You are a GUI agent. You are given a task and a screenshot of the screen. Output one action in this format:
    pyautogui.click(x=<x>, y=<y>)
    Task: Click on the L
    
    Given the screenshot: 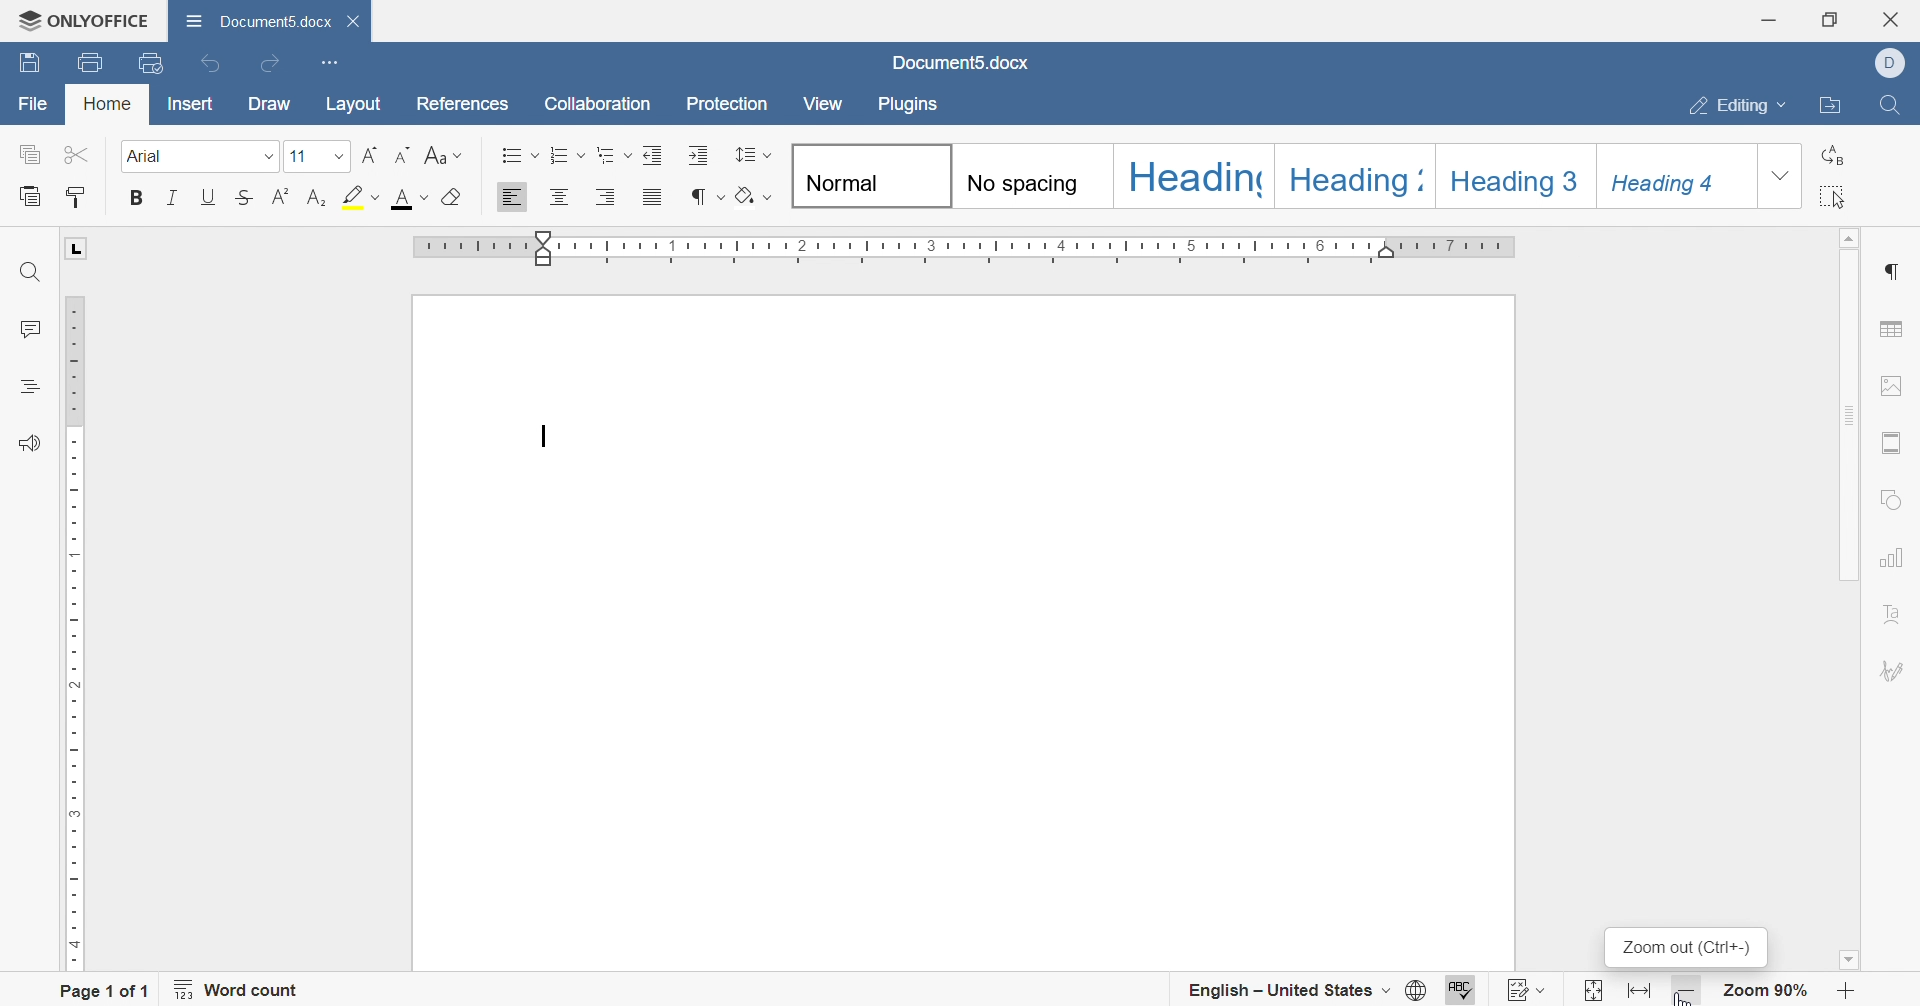 What is the action you would take?
    pyautogui.click(x=73, y=246)
    